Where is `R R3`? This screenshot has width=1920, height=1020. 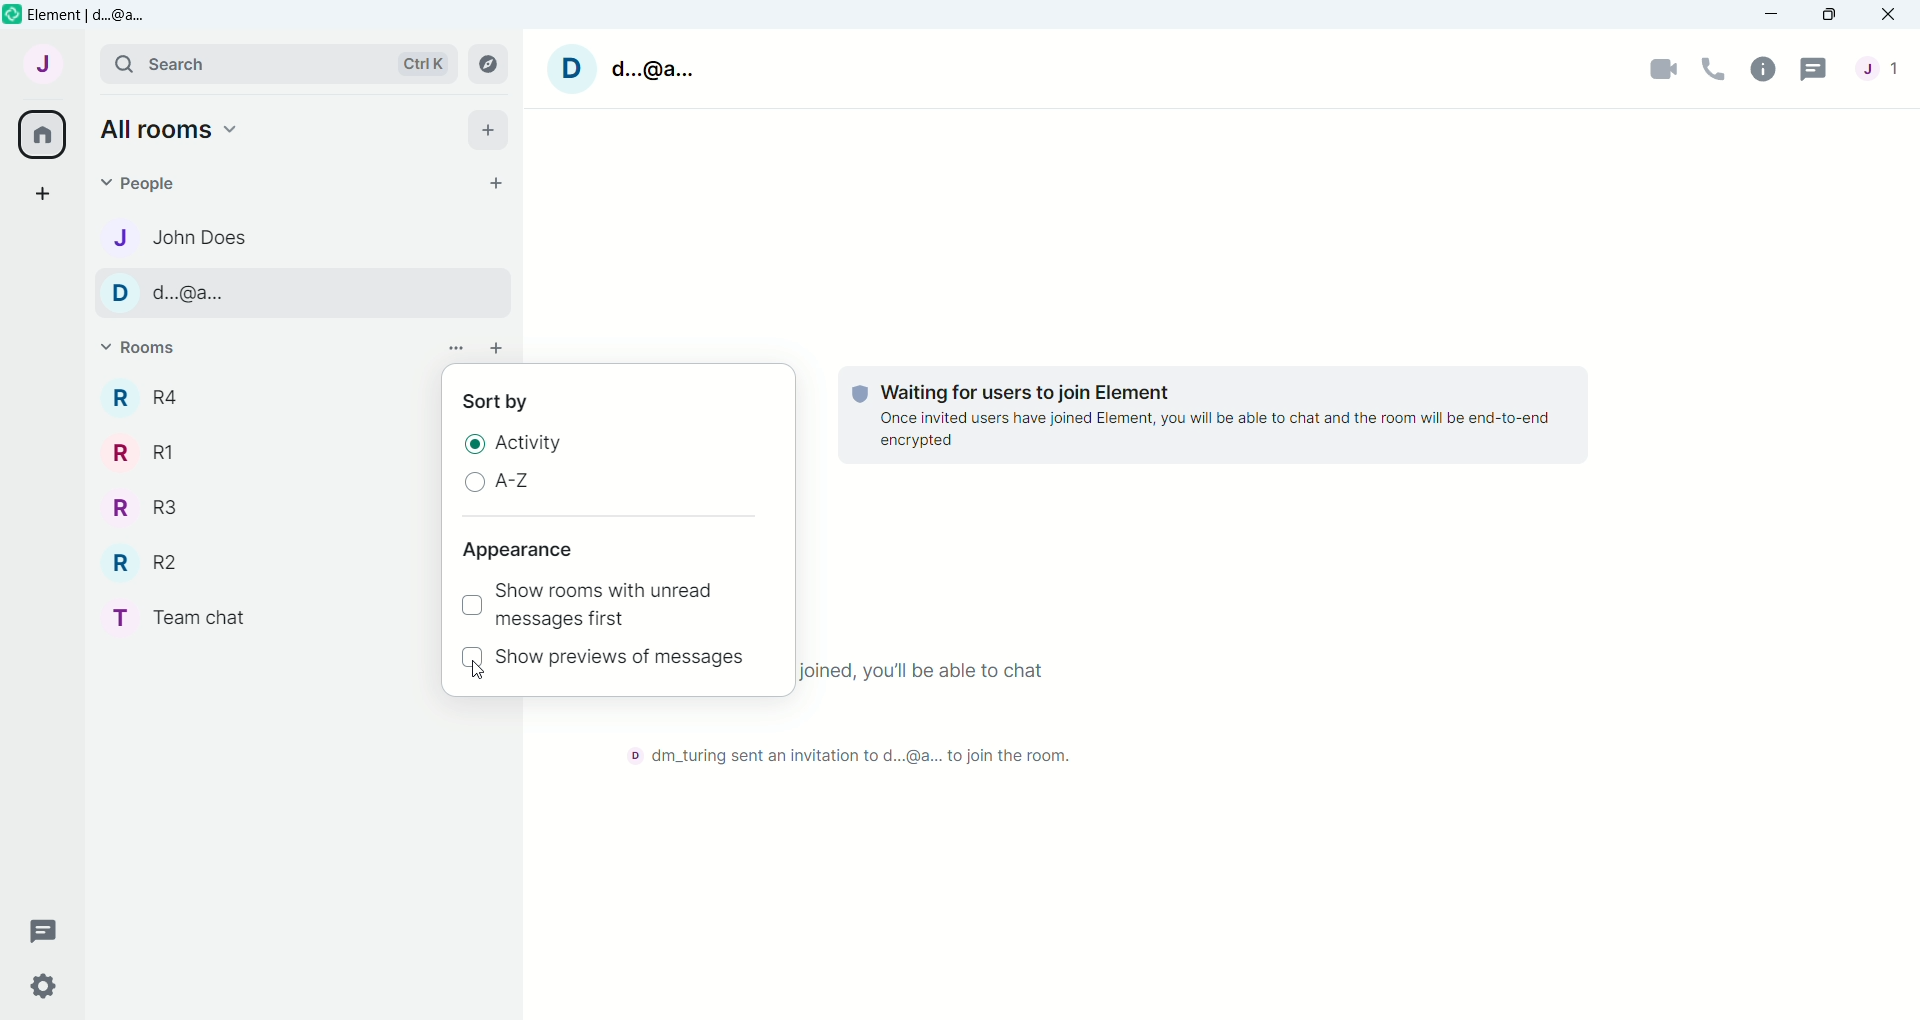 R R3 is located at coordinates (166, 506).